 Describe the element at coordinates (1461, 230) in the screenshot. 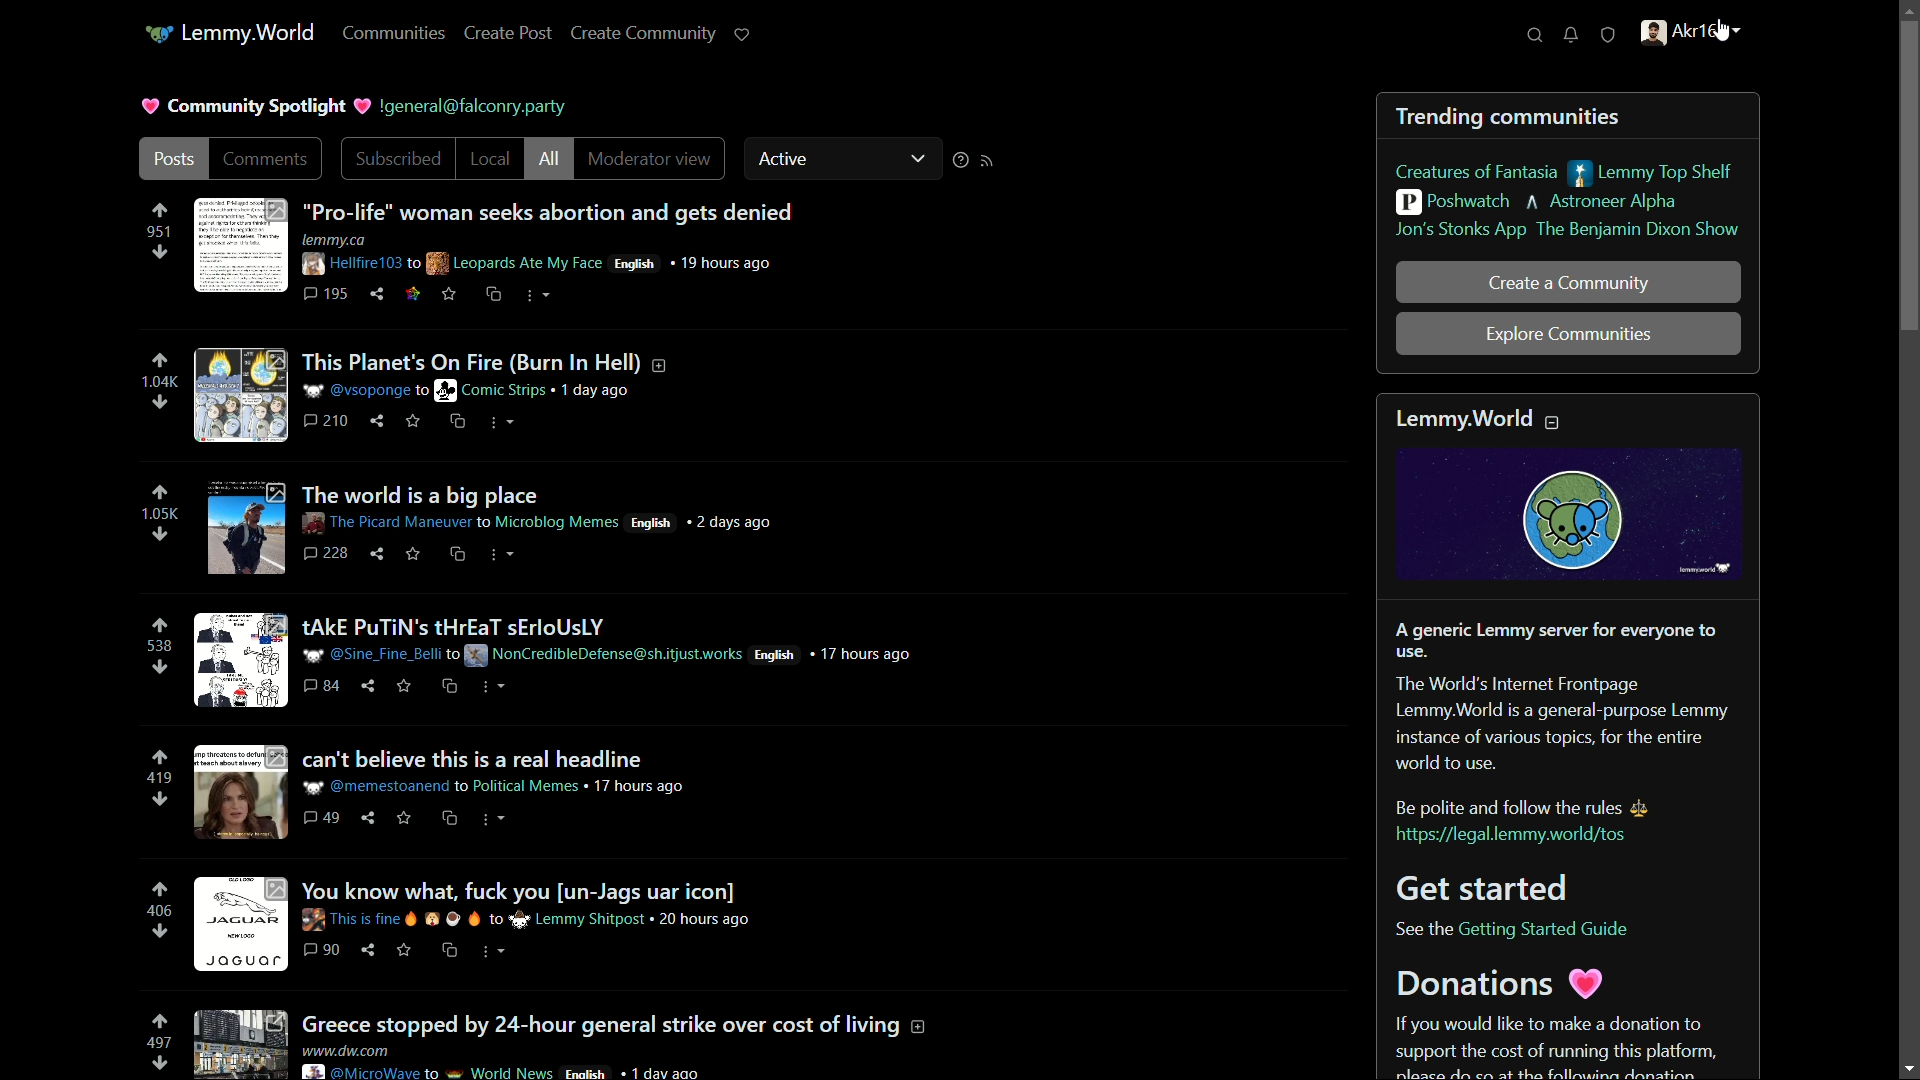

I see `jon's stonks app` at that location.